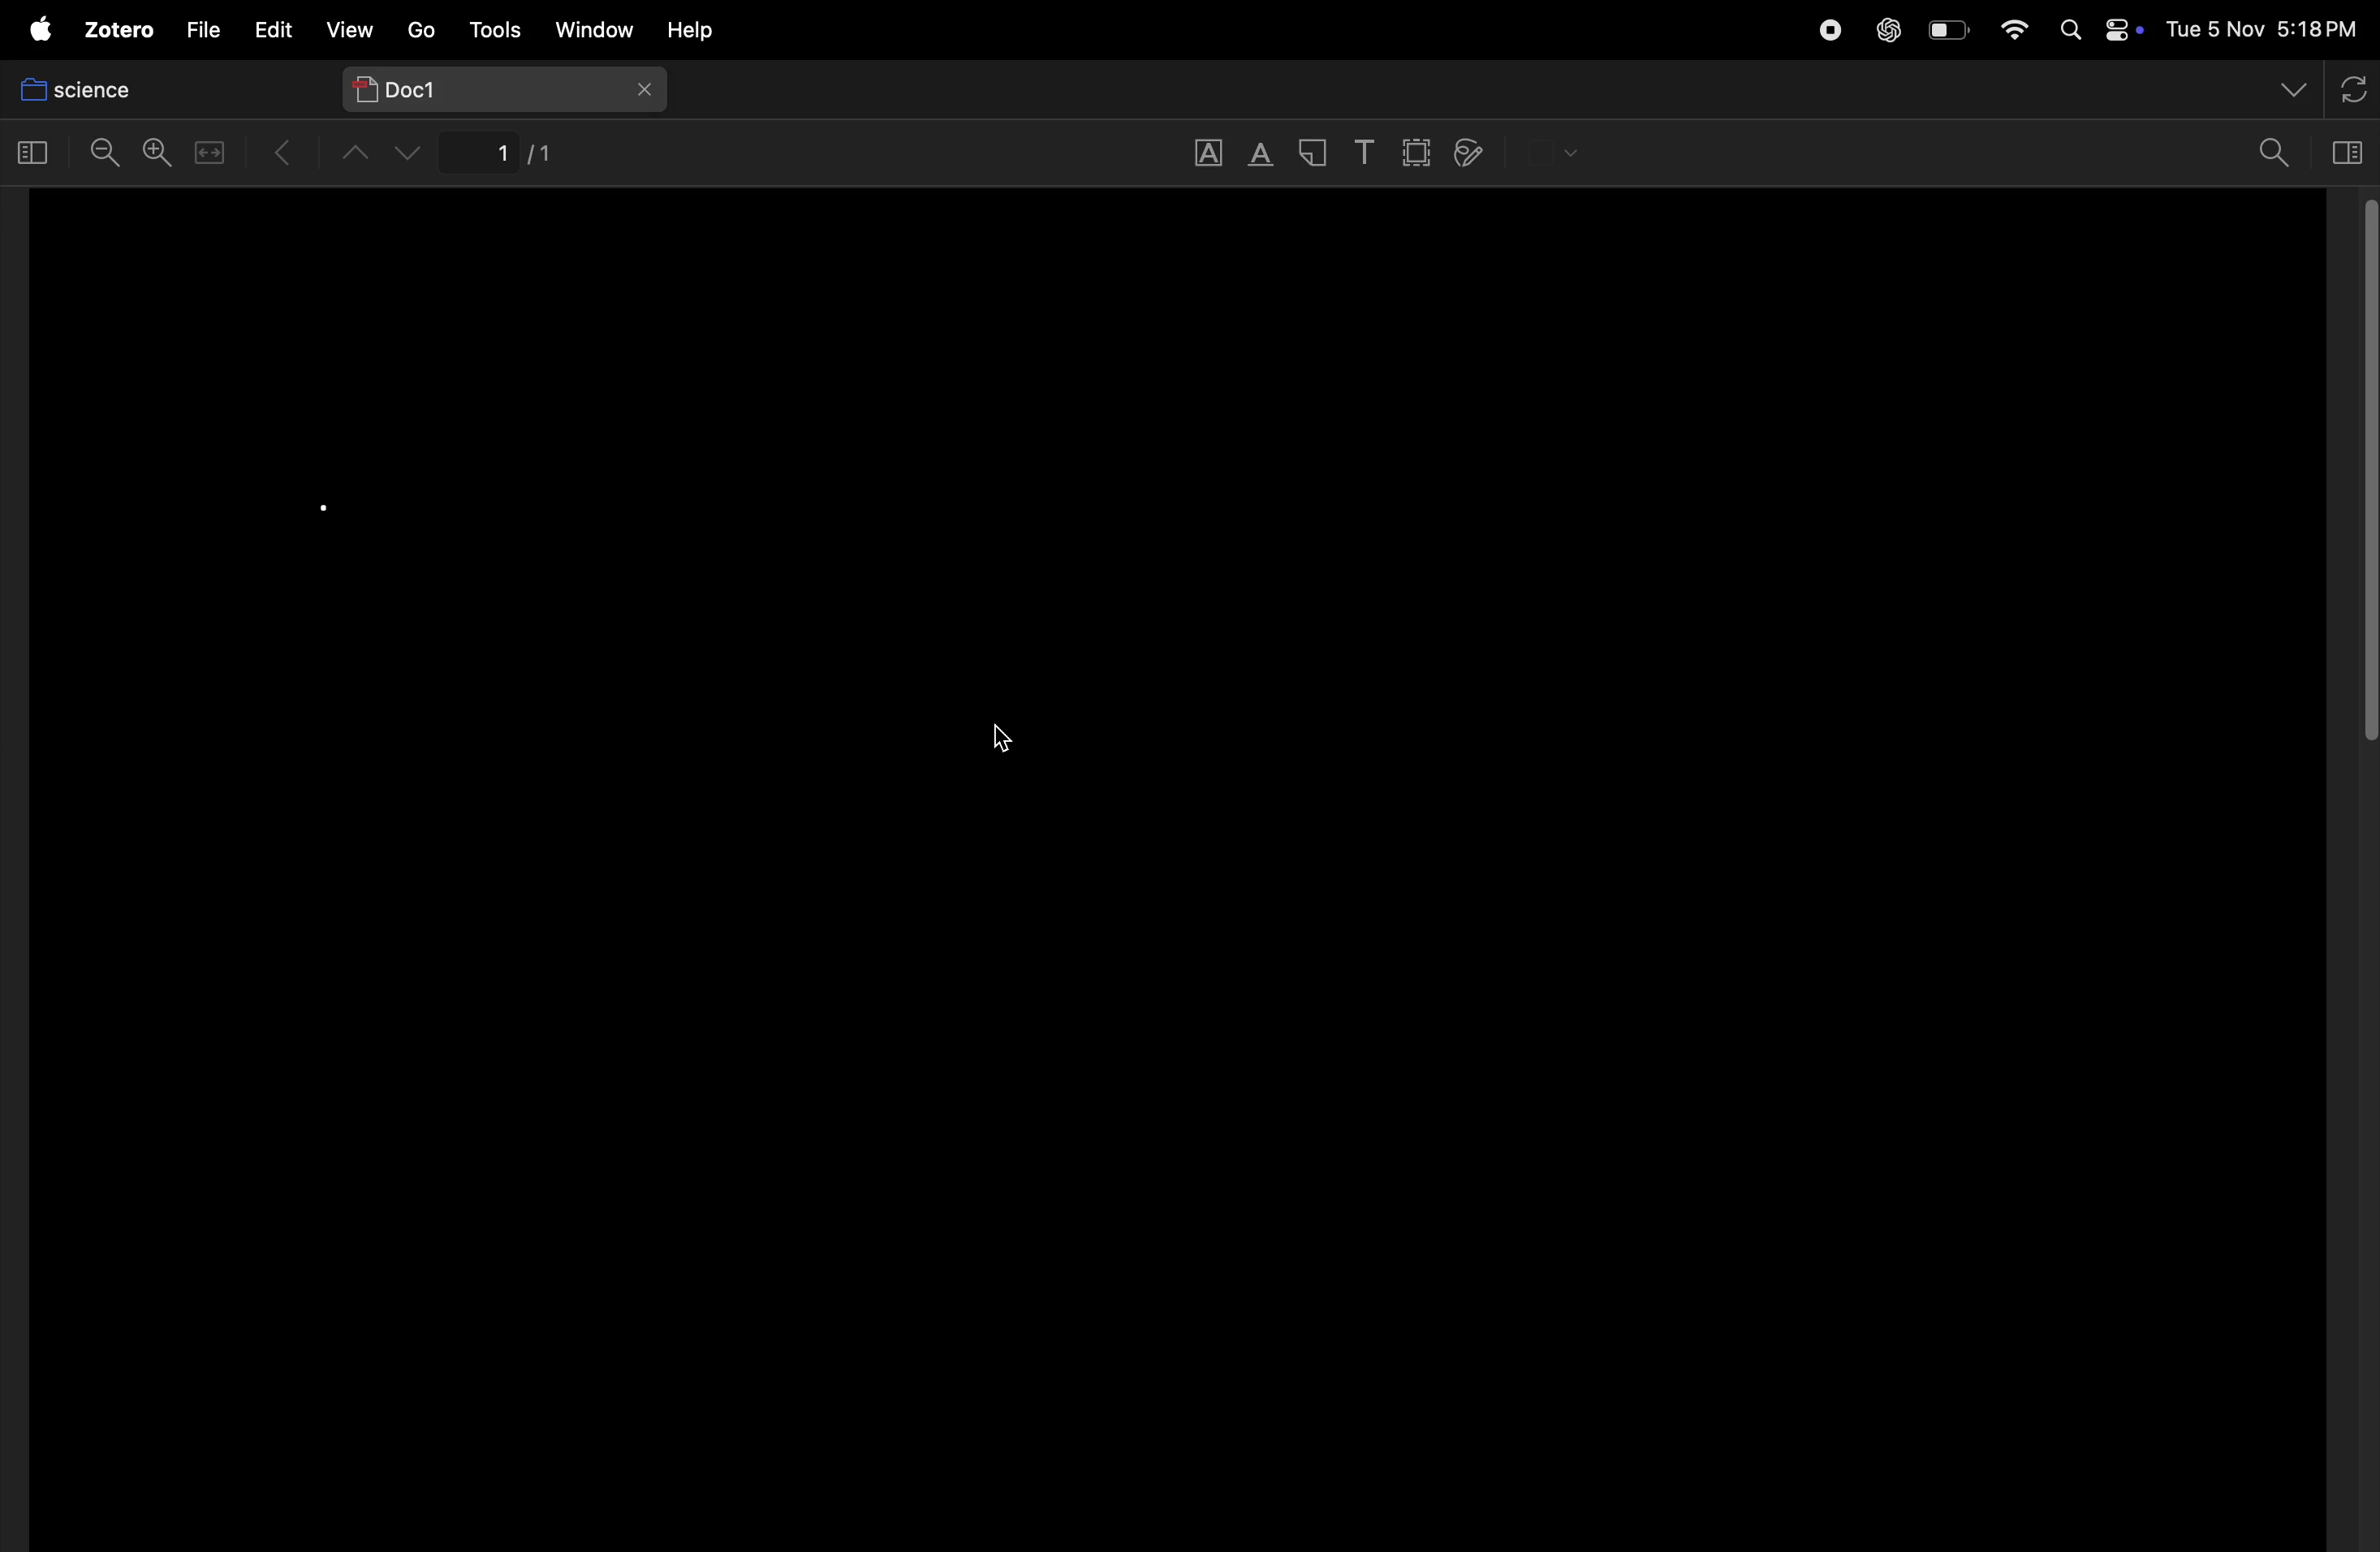 This screenshot has height=1552, width=2380. I want to click on zotero, so click(118, 30).